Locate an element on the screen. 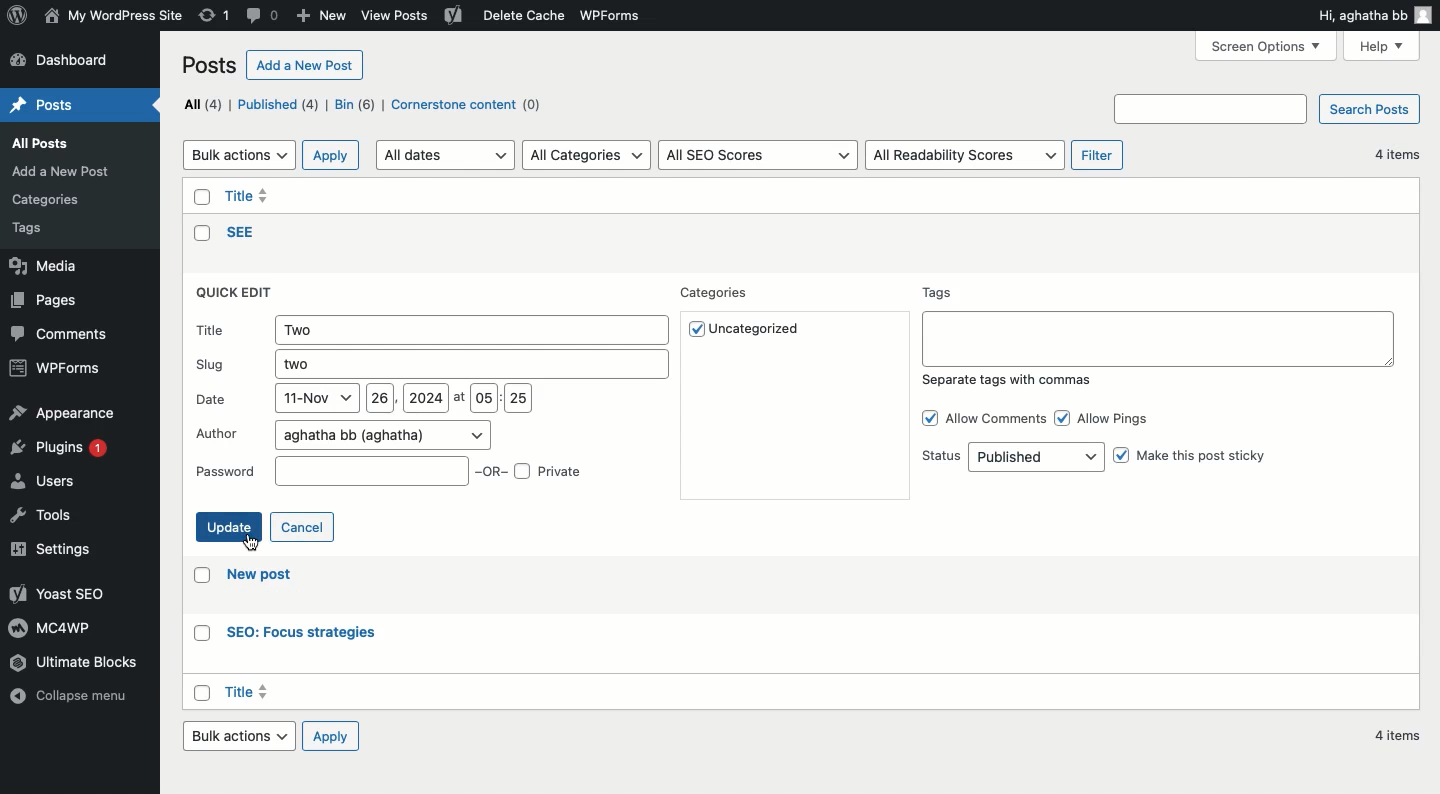  Posts is located at coordinates (211, 64).